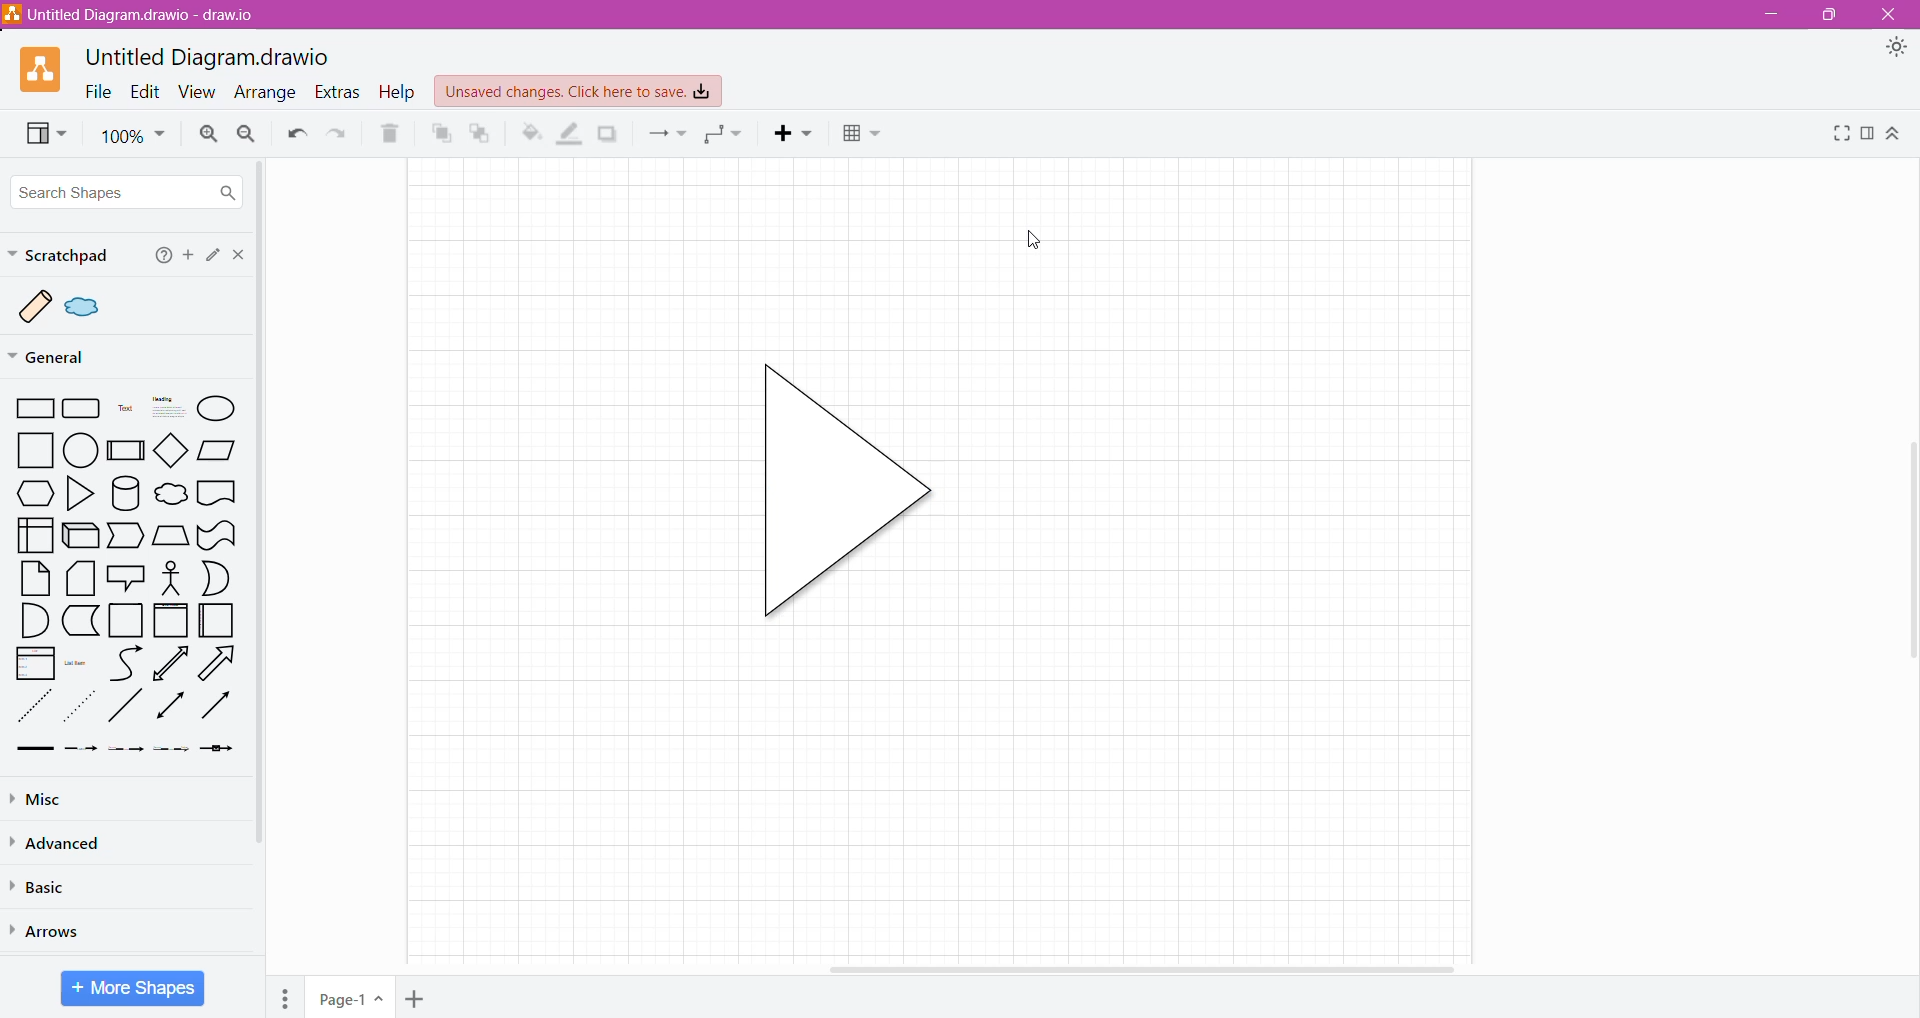 The height and width of the screenshot is (1018, 1920). What do you see at coordinates (531, 134) in the screenshot?
I see `Fill Color` at bounding box center [531, 134].